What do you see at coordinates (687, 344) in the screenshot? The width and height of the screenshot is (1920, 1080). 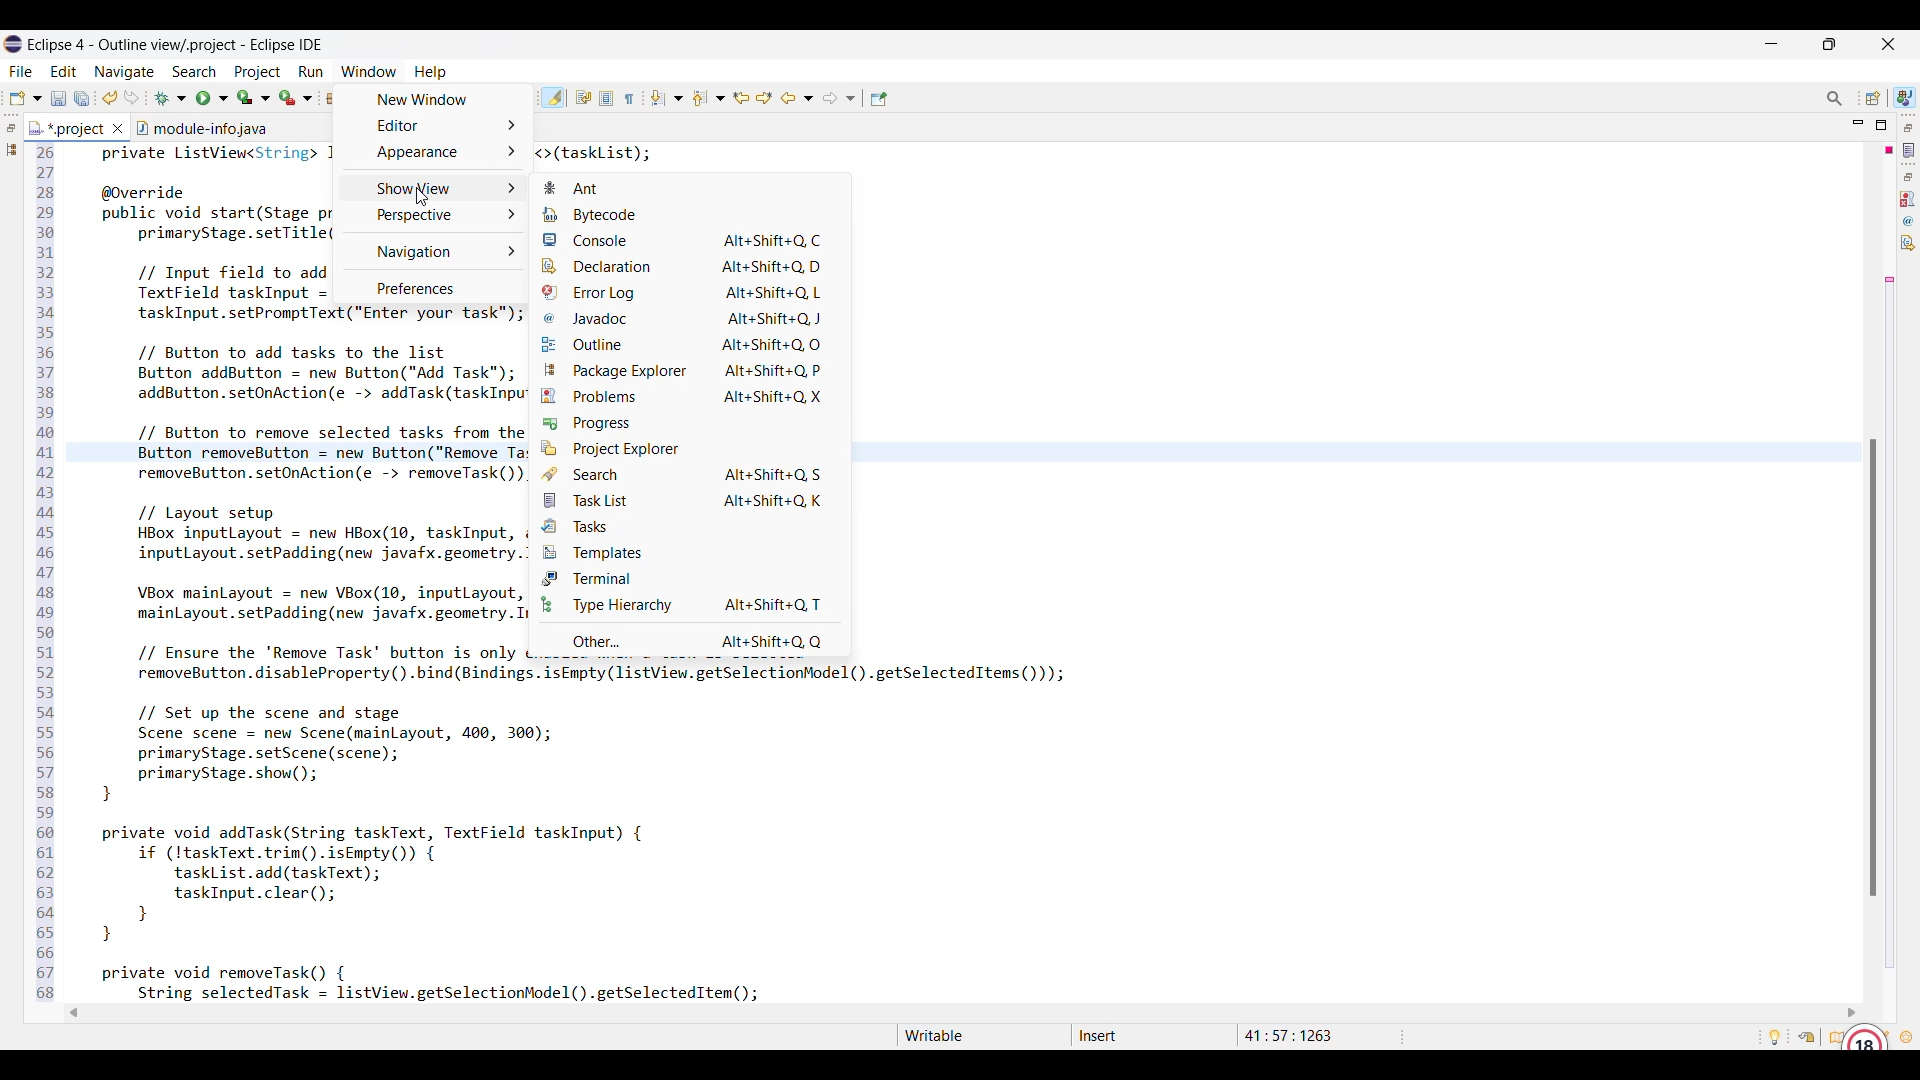 I see `Outline` at bounding box center [687, 344].